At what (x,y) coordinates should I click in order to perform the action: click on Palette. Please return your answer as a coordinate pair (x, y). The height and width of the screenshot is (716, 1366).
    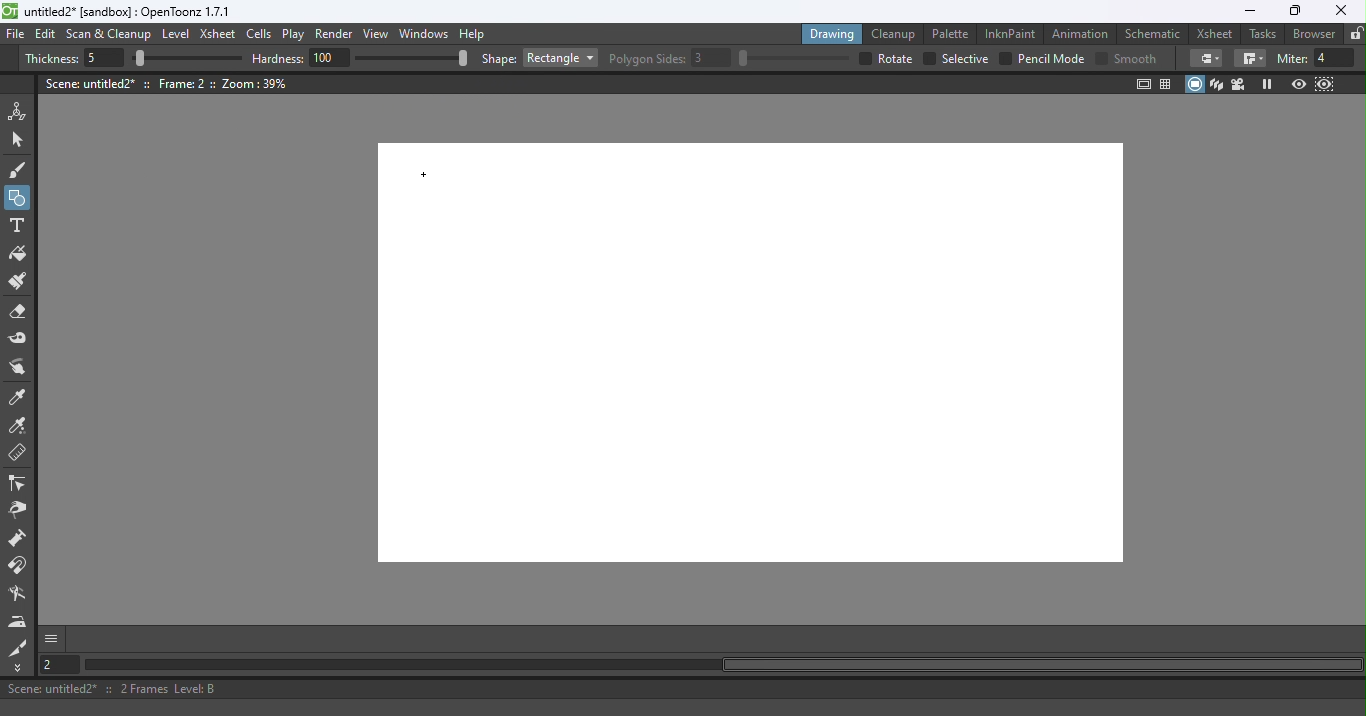
    Looking at the image, I should click on (953, 33).